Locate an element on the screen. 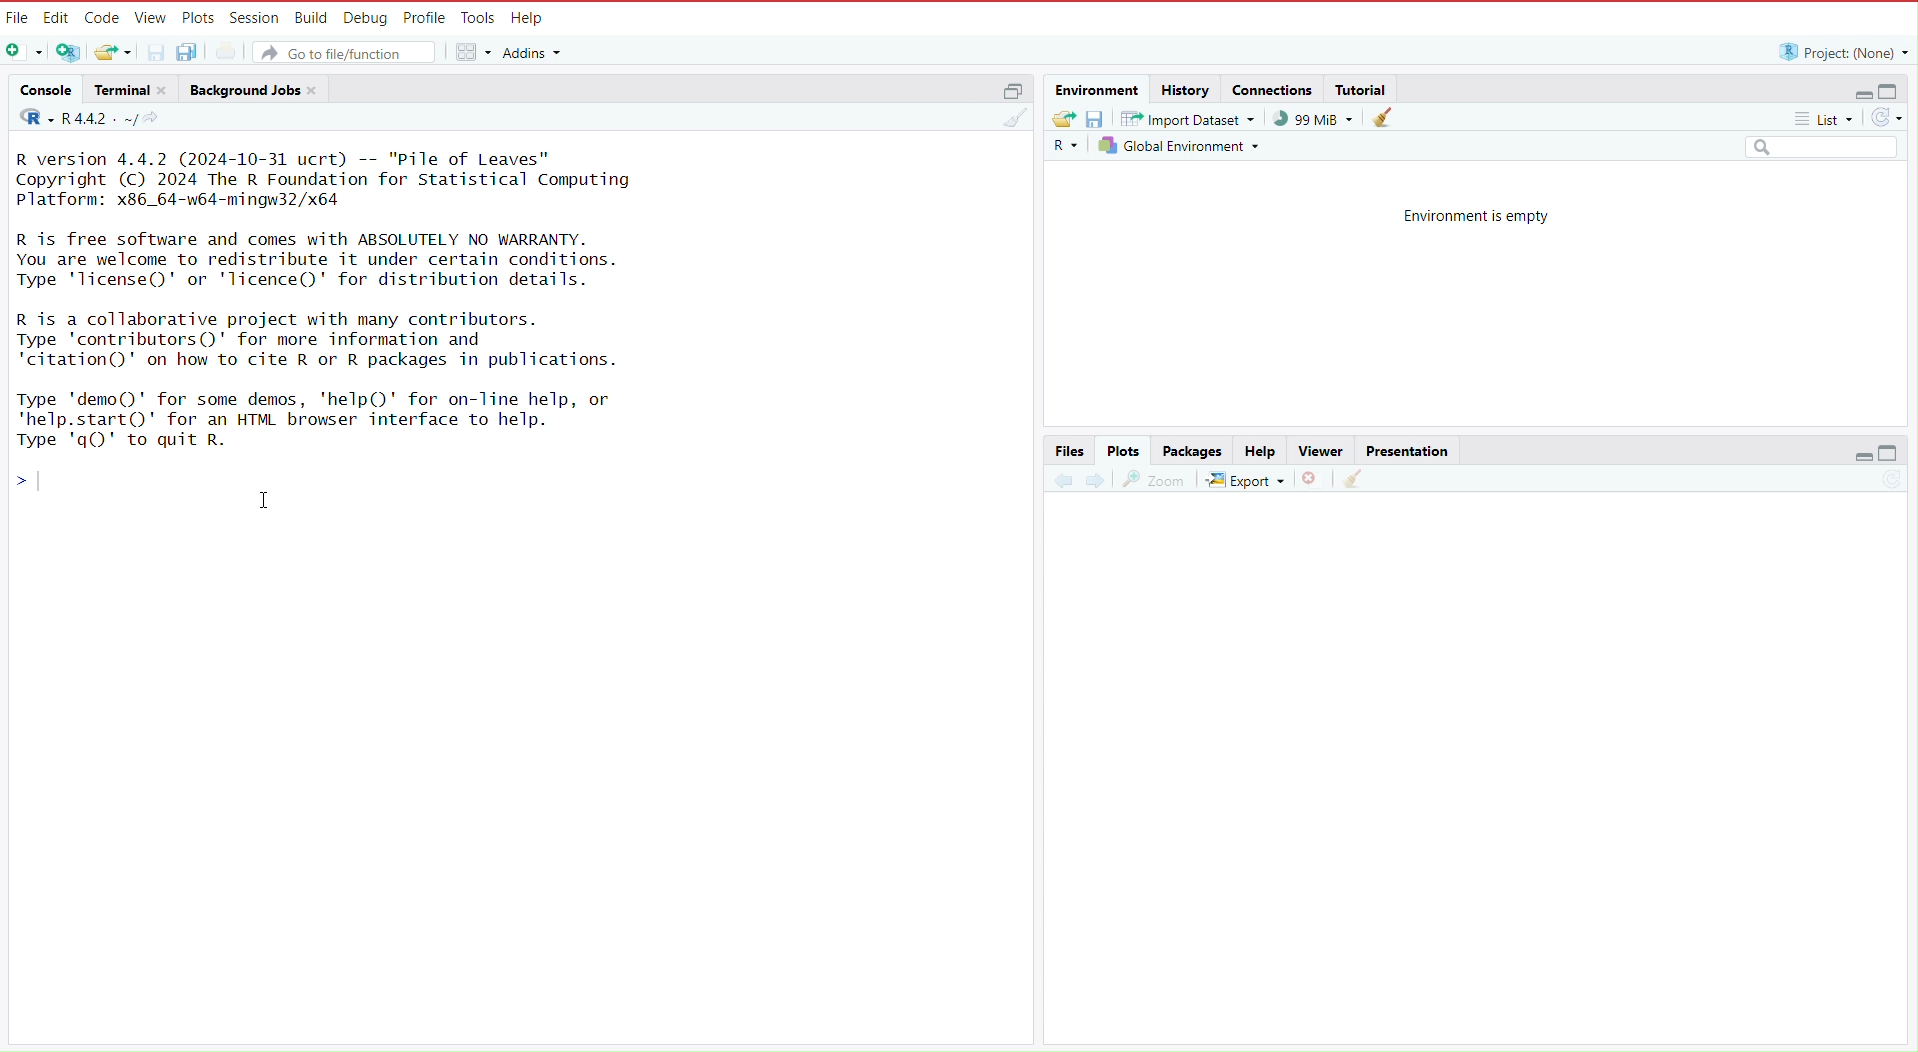 This screenshot has width=1918, height=1052. 99 MiB is located at coordinates (1313, 119).